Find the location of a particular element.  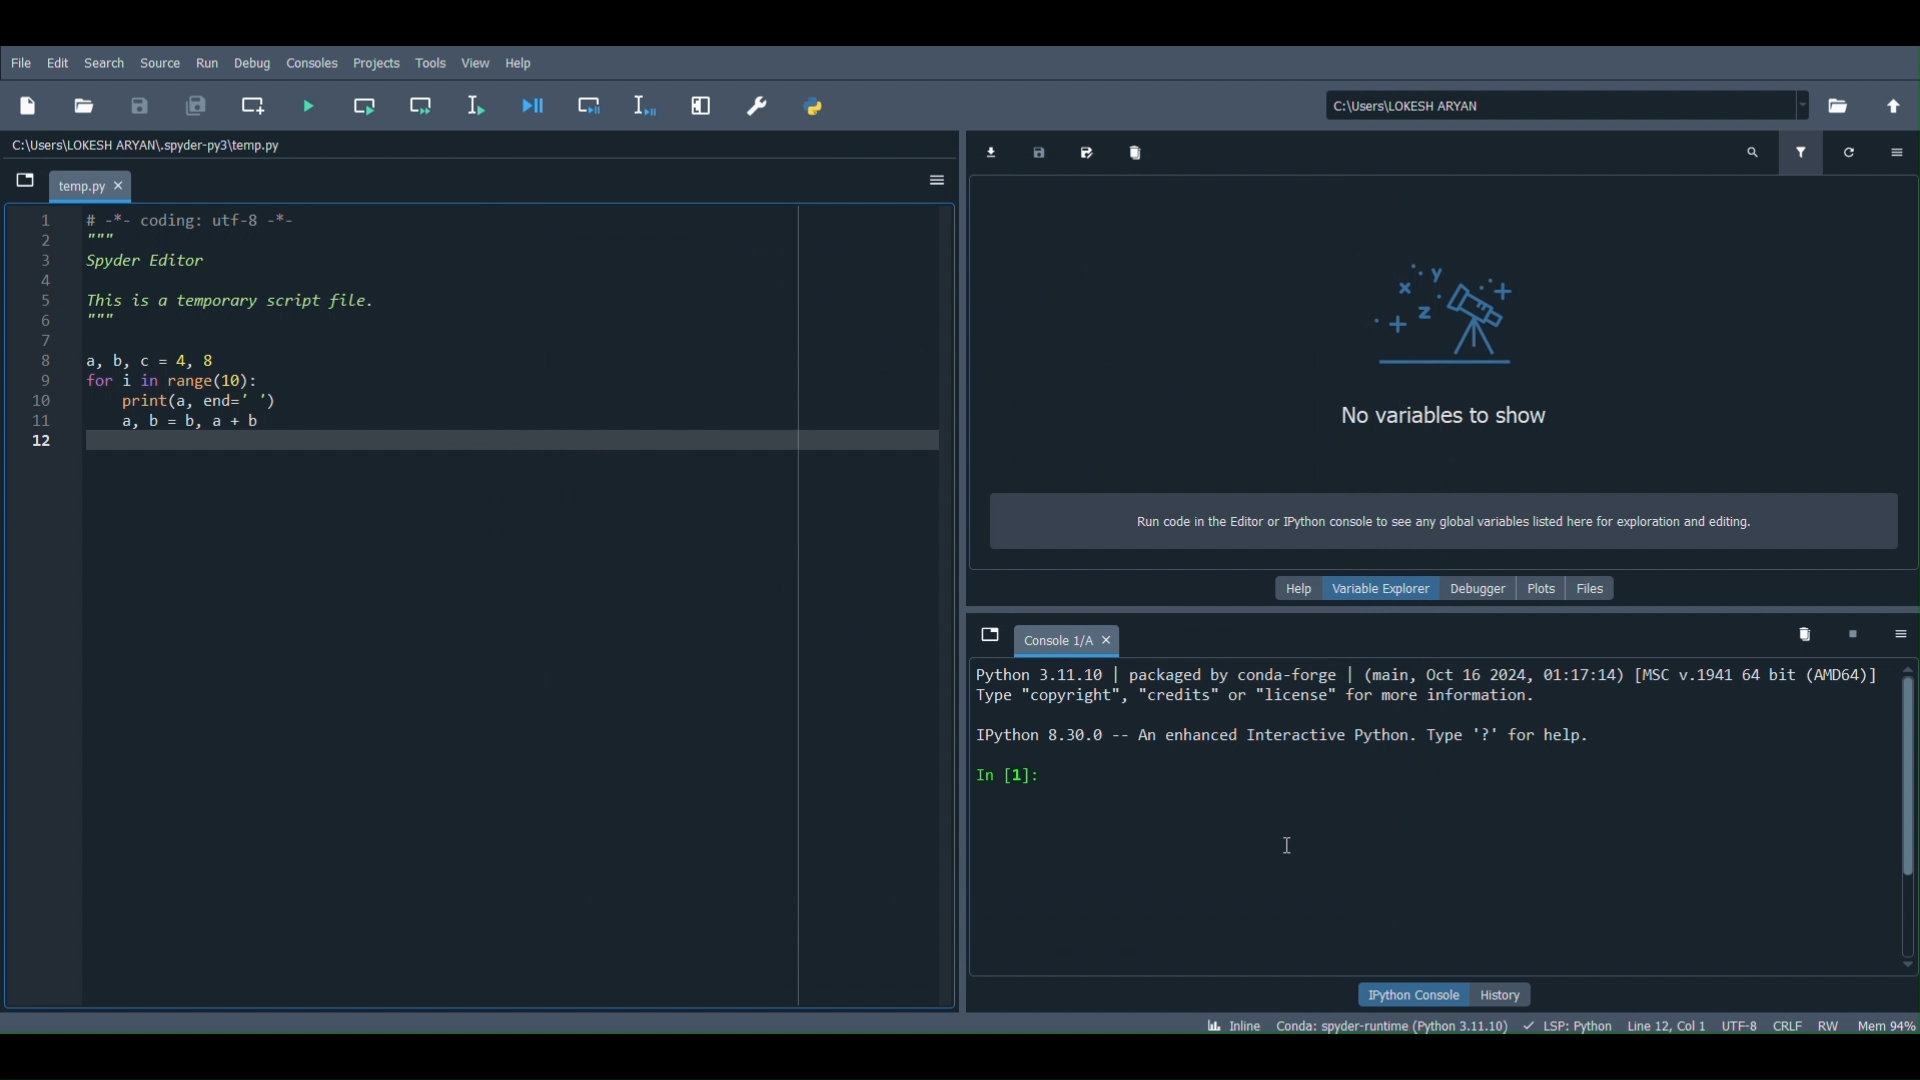

Options is located at coordinates (936, 180).